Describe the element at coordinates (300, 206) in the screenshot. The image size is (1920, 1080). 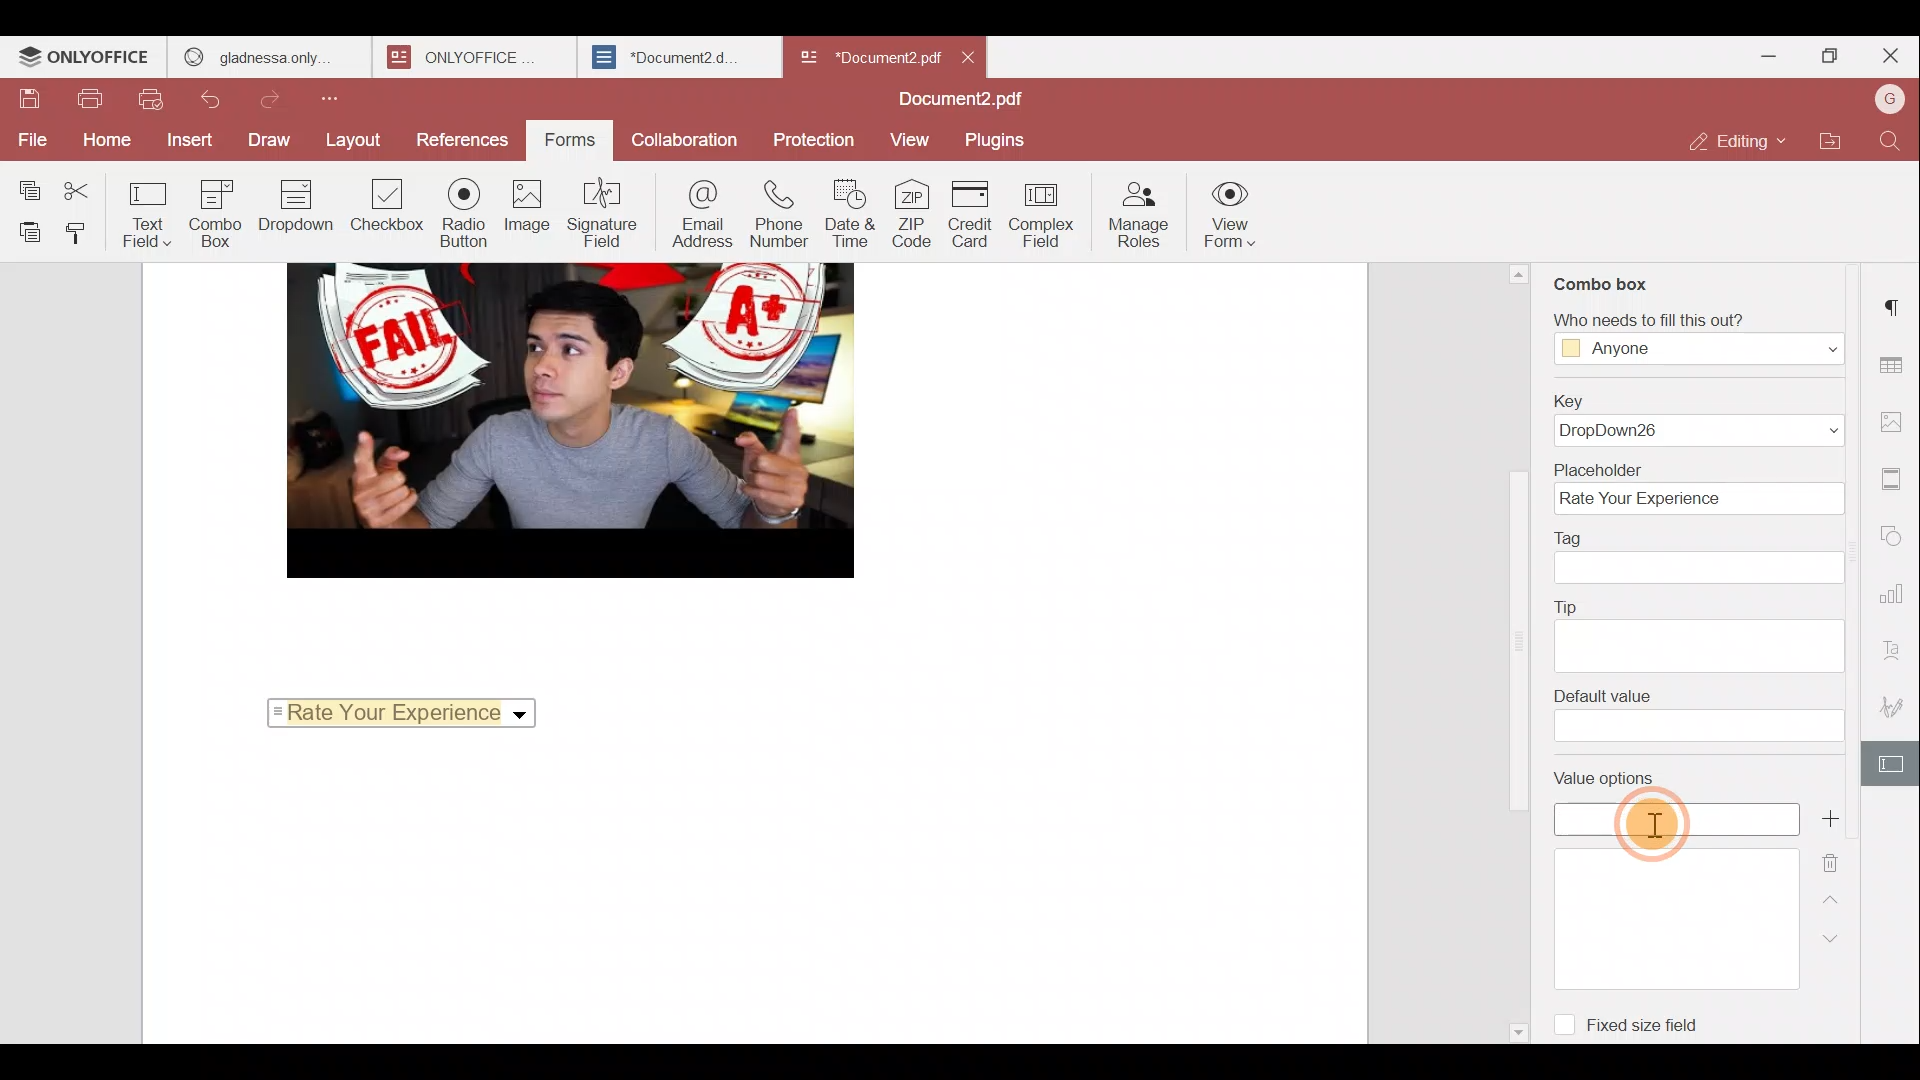
I see `Dropdown` at that location.